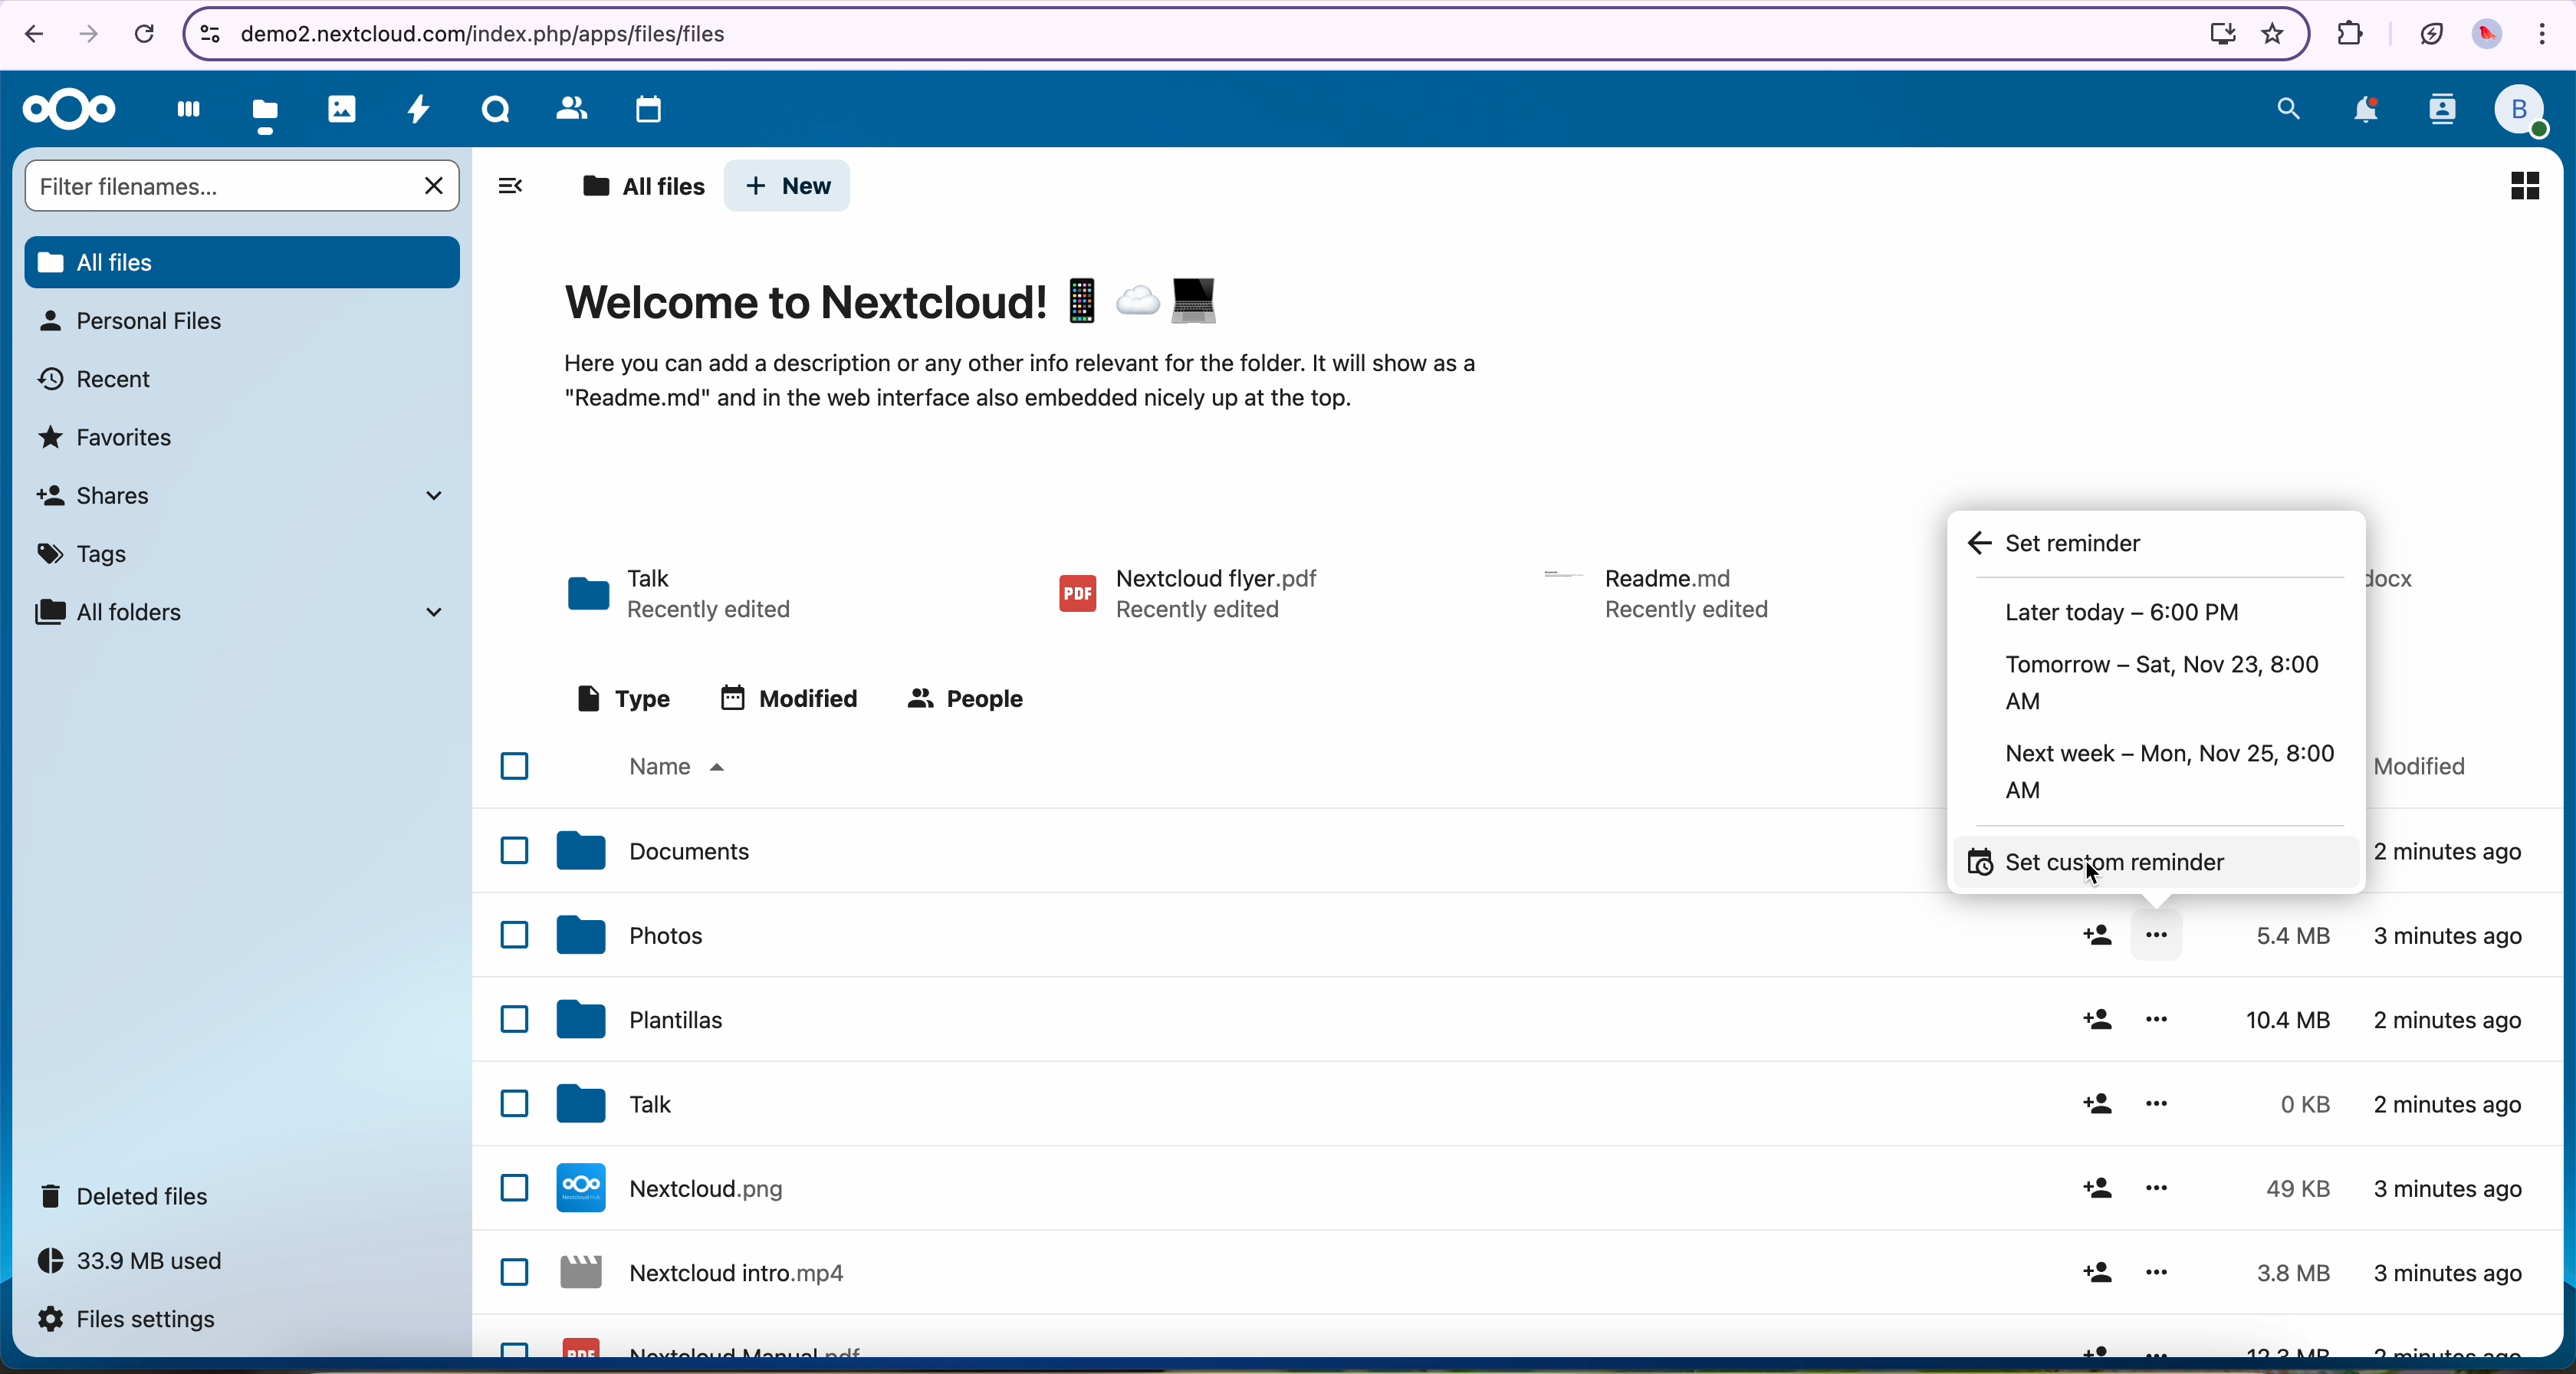 This screenshot has height=1374, width=2576. I want to click on controls, so click(206, 30).